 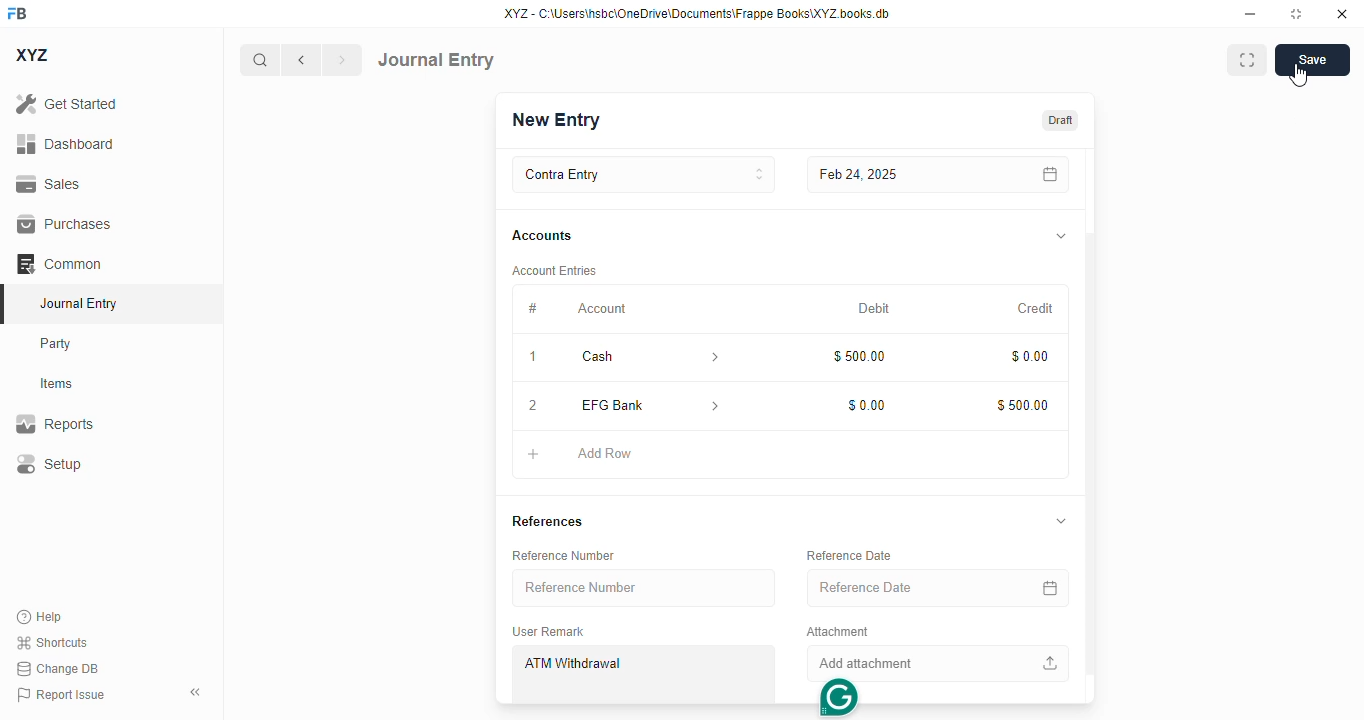 I want to click on account information, so click(x=709, y=357).